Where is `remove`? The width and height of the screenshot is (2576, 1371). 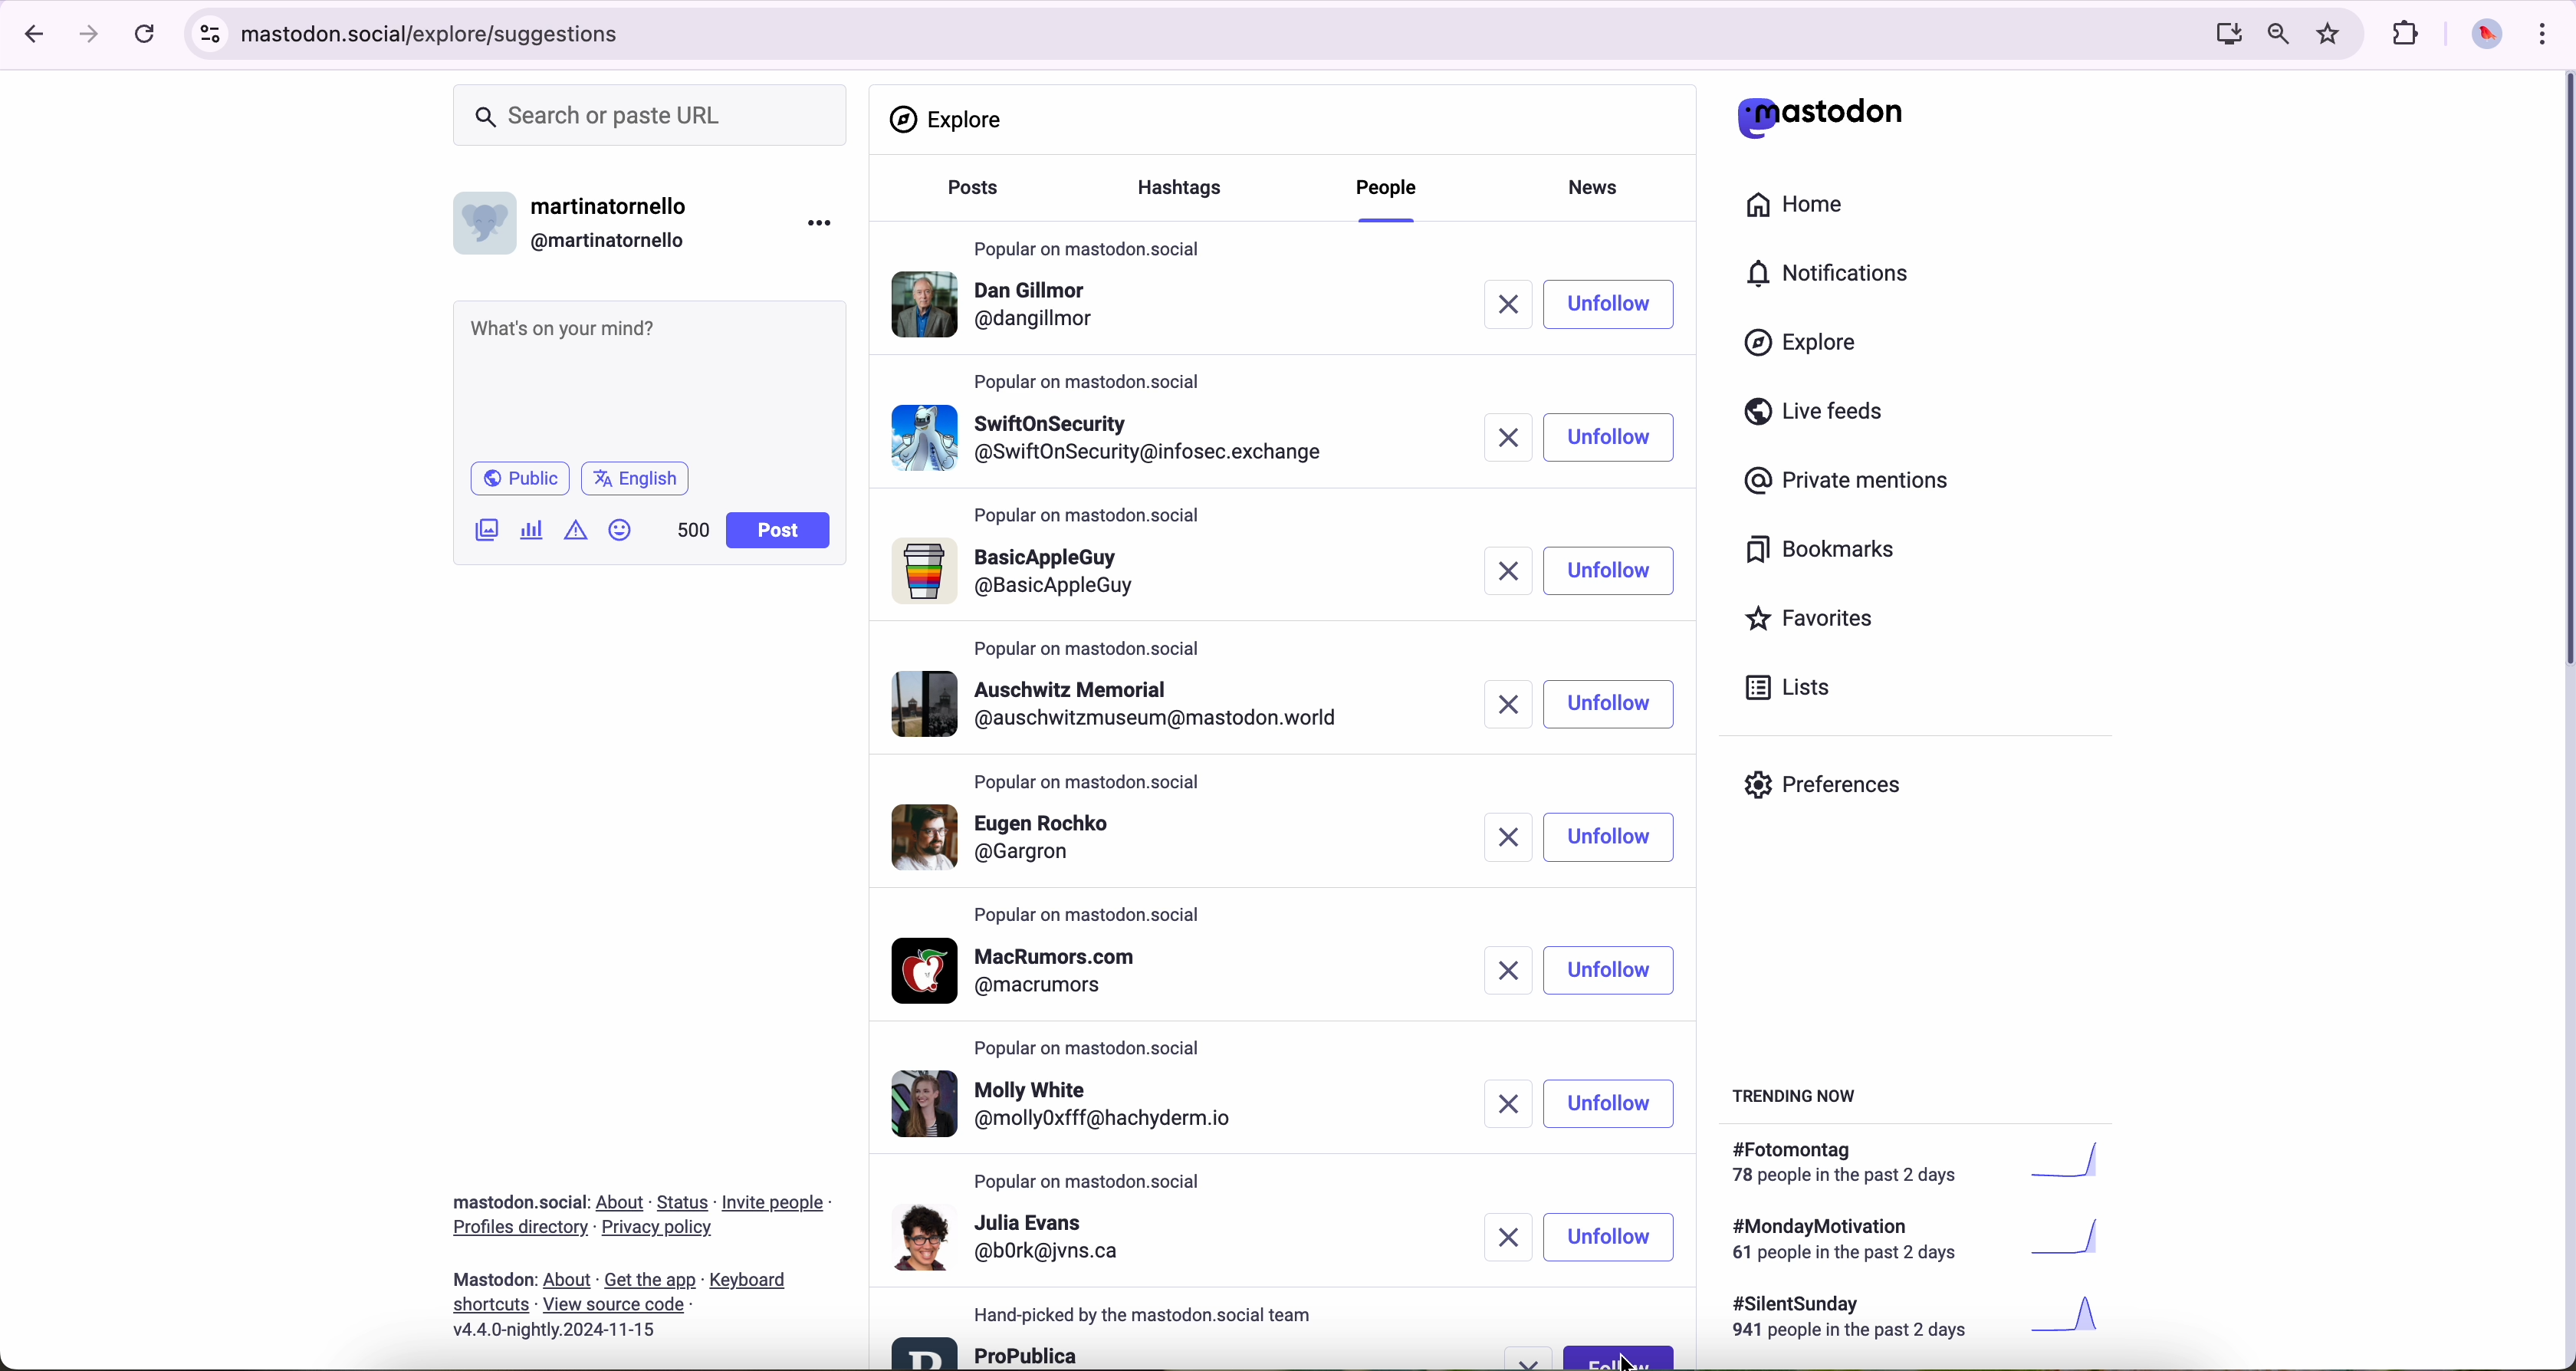
remove is located at coordinates (1515, 572).